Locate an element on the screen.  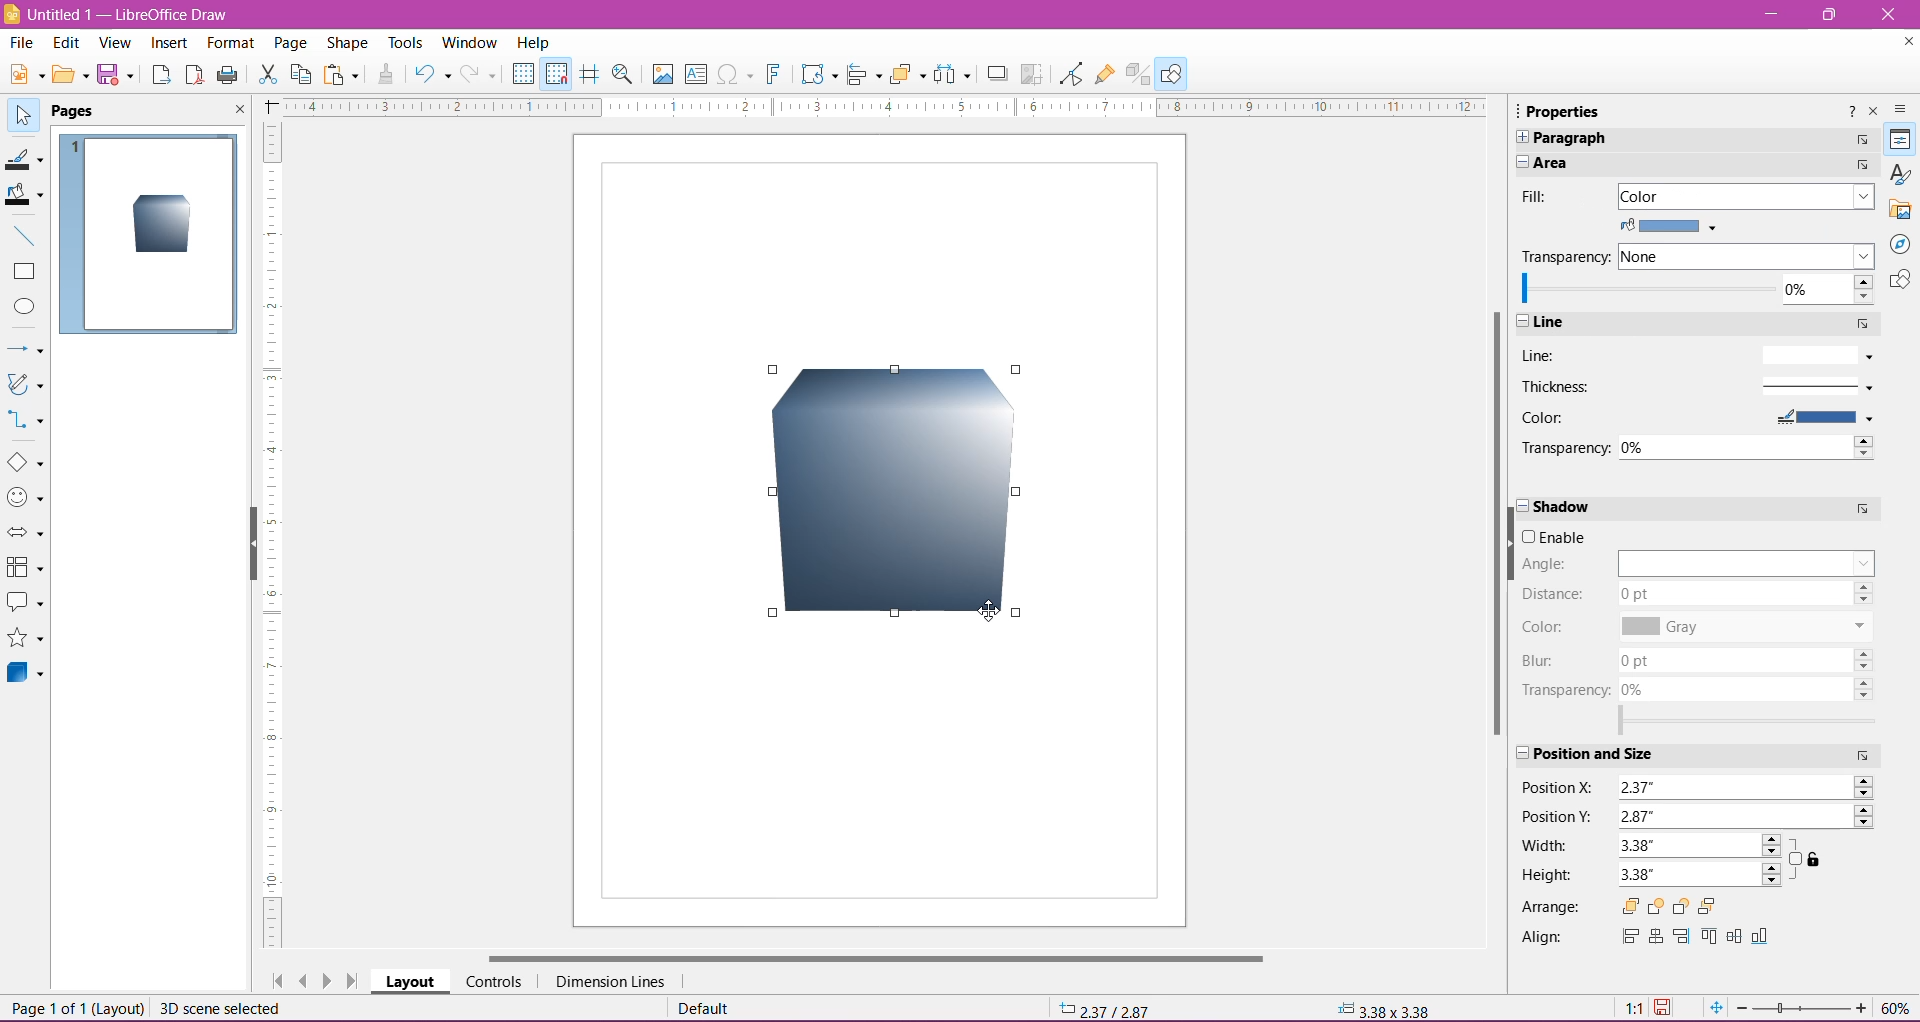
Draw Cube shape cursor is located at coordinates (775, 372).